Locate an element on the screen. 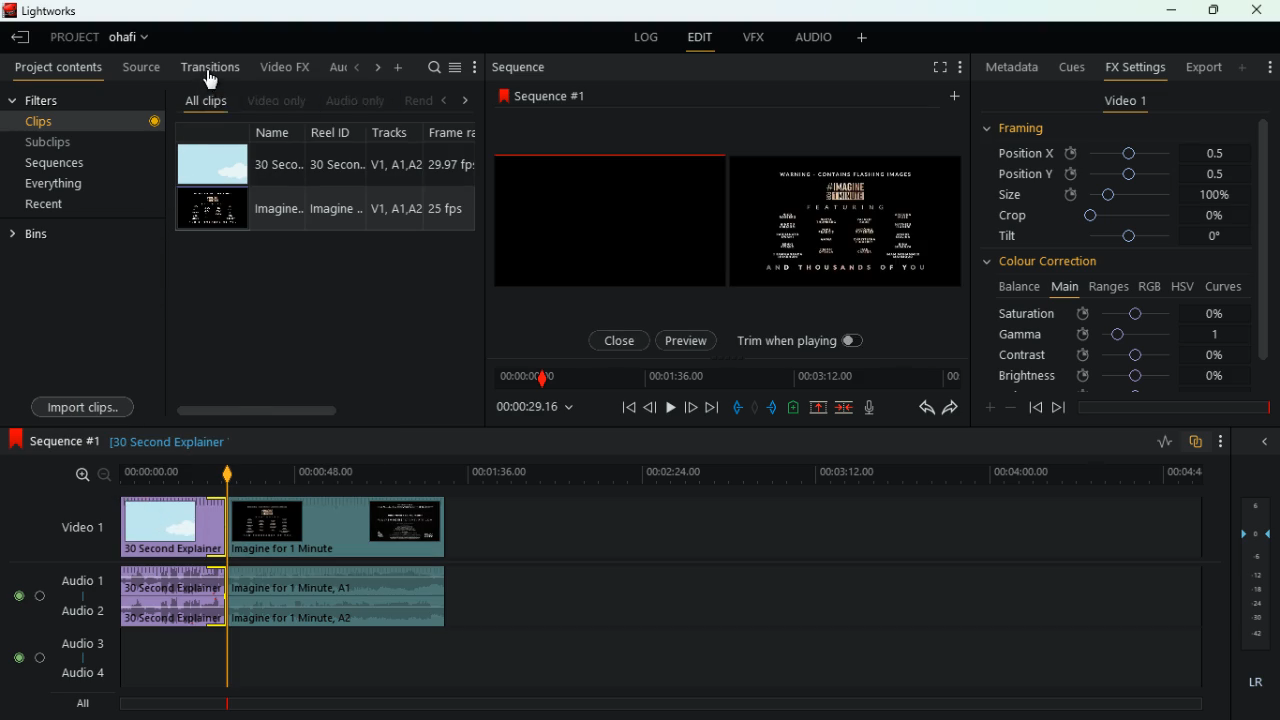 This screenshot has width=1280, height=720. forward is located at coordinates (950, 409).